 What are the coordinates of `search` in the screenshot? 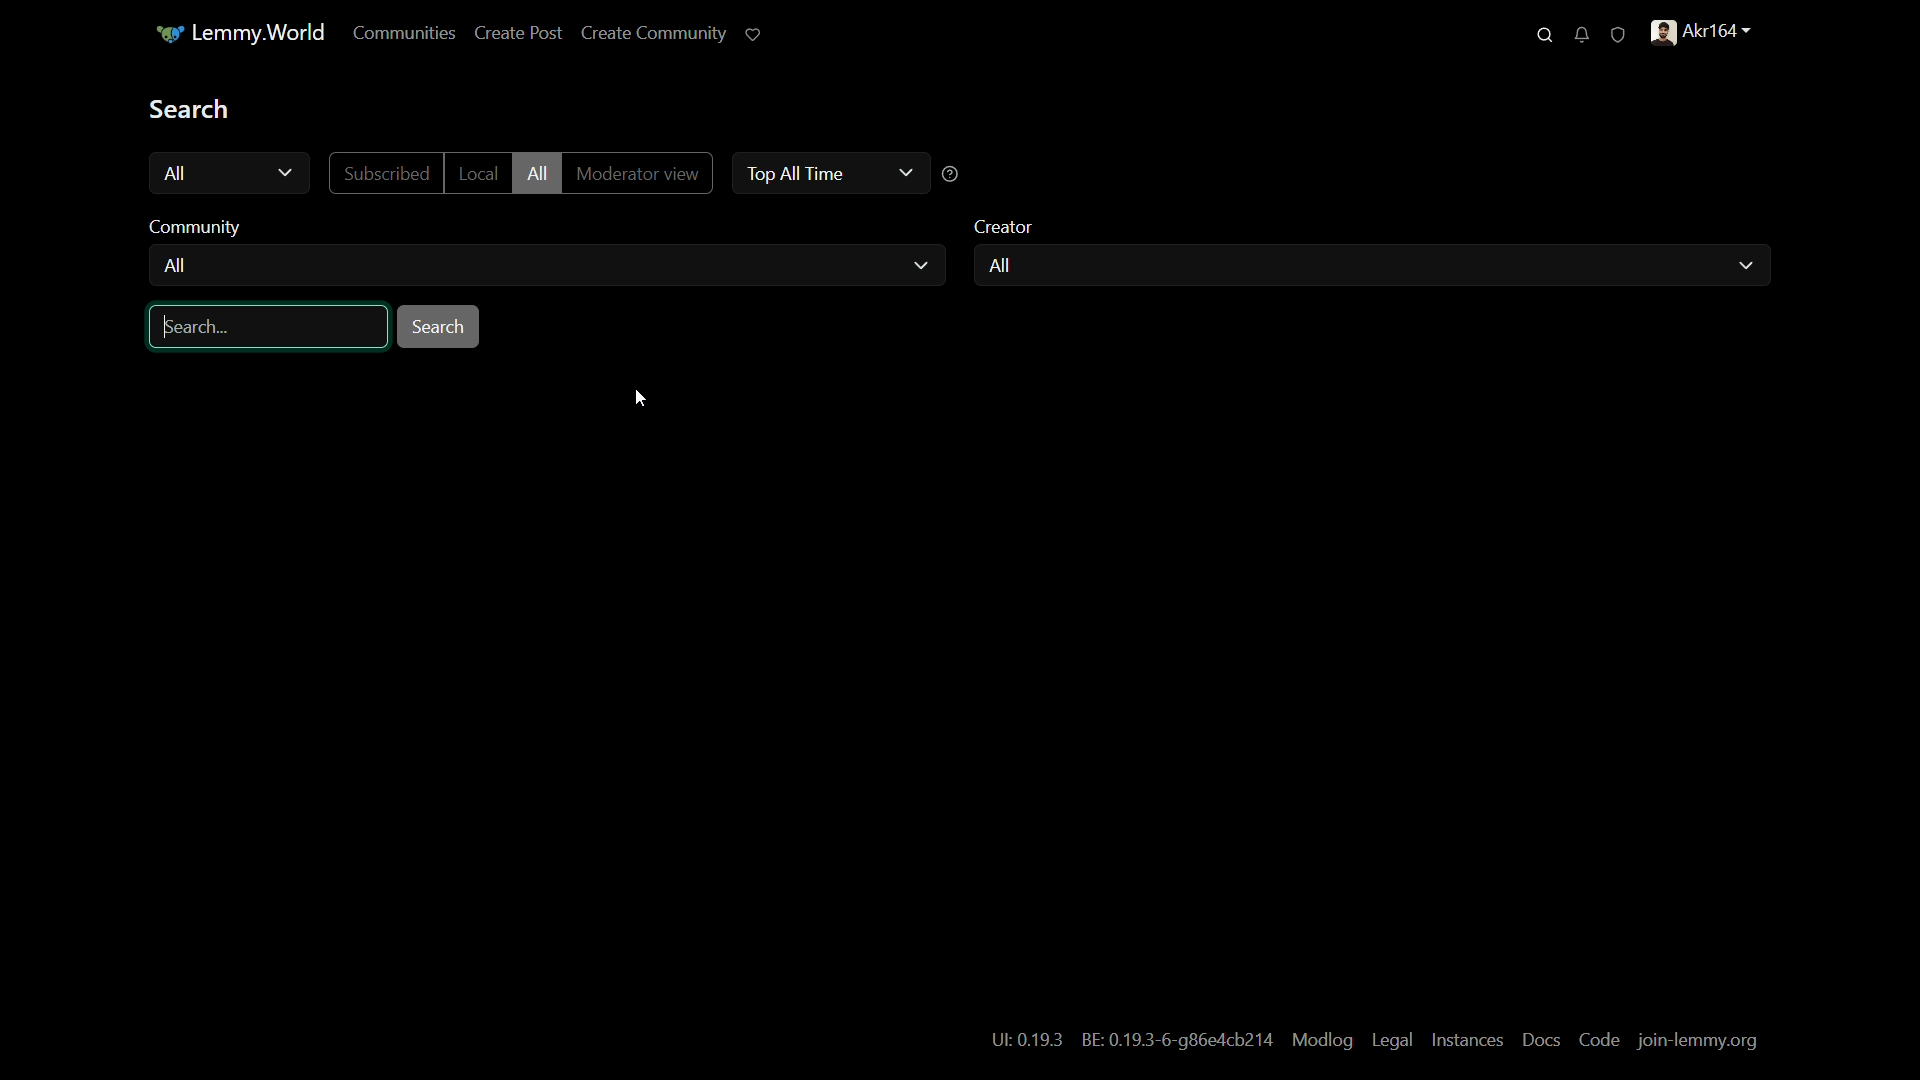 It's located at (440, 327).